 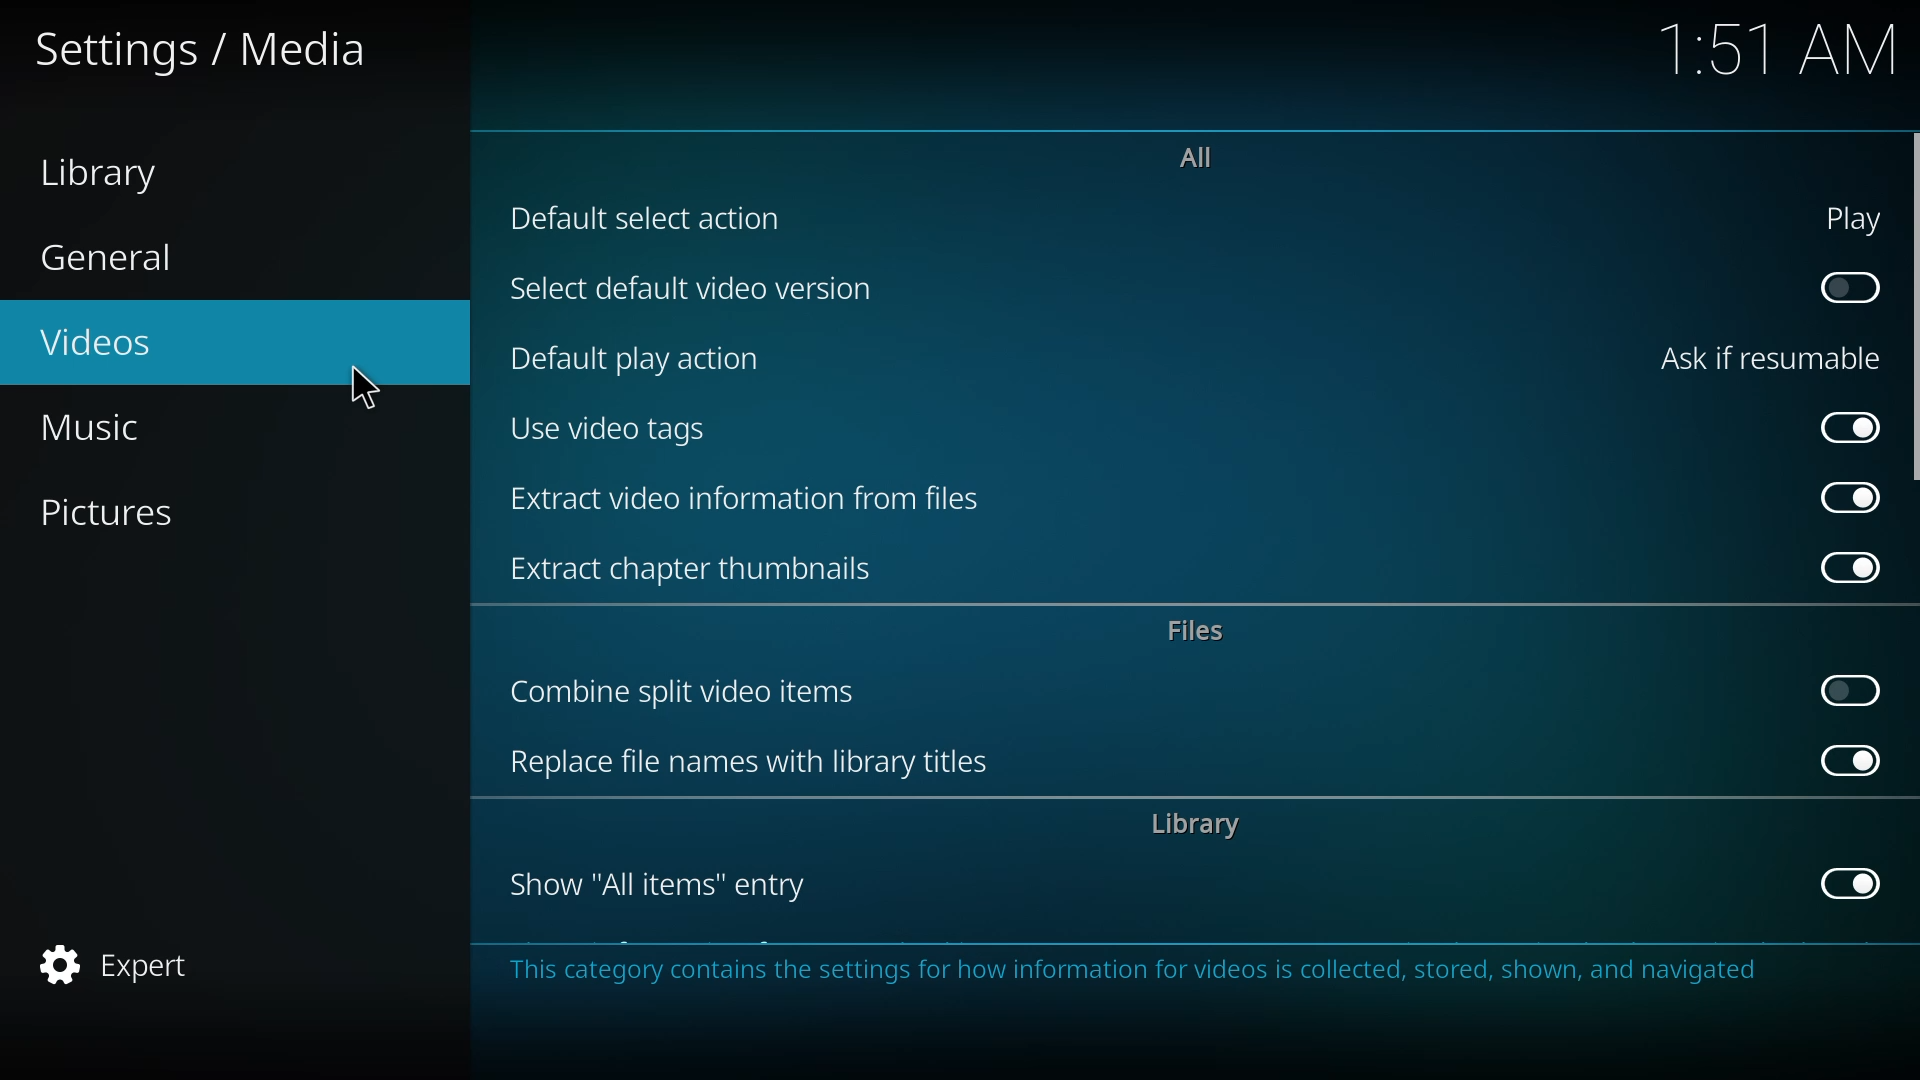 What do you see at coordinates (1852, 424) in the screenshot?
I see `enabled` at bounding box center [1852, 424].